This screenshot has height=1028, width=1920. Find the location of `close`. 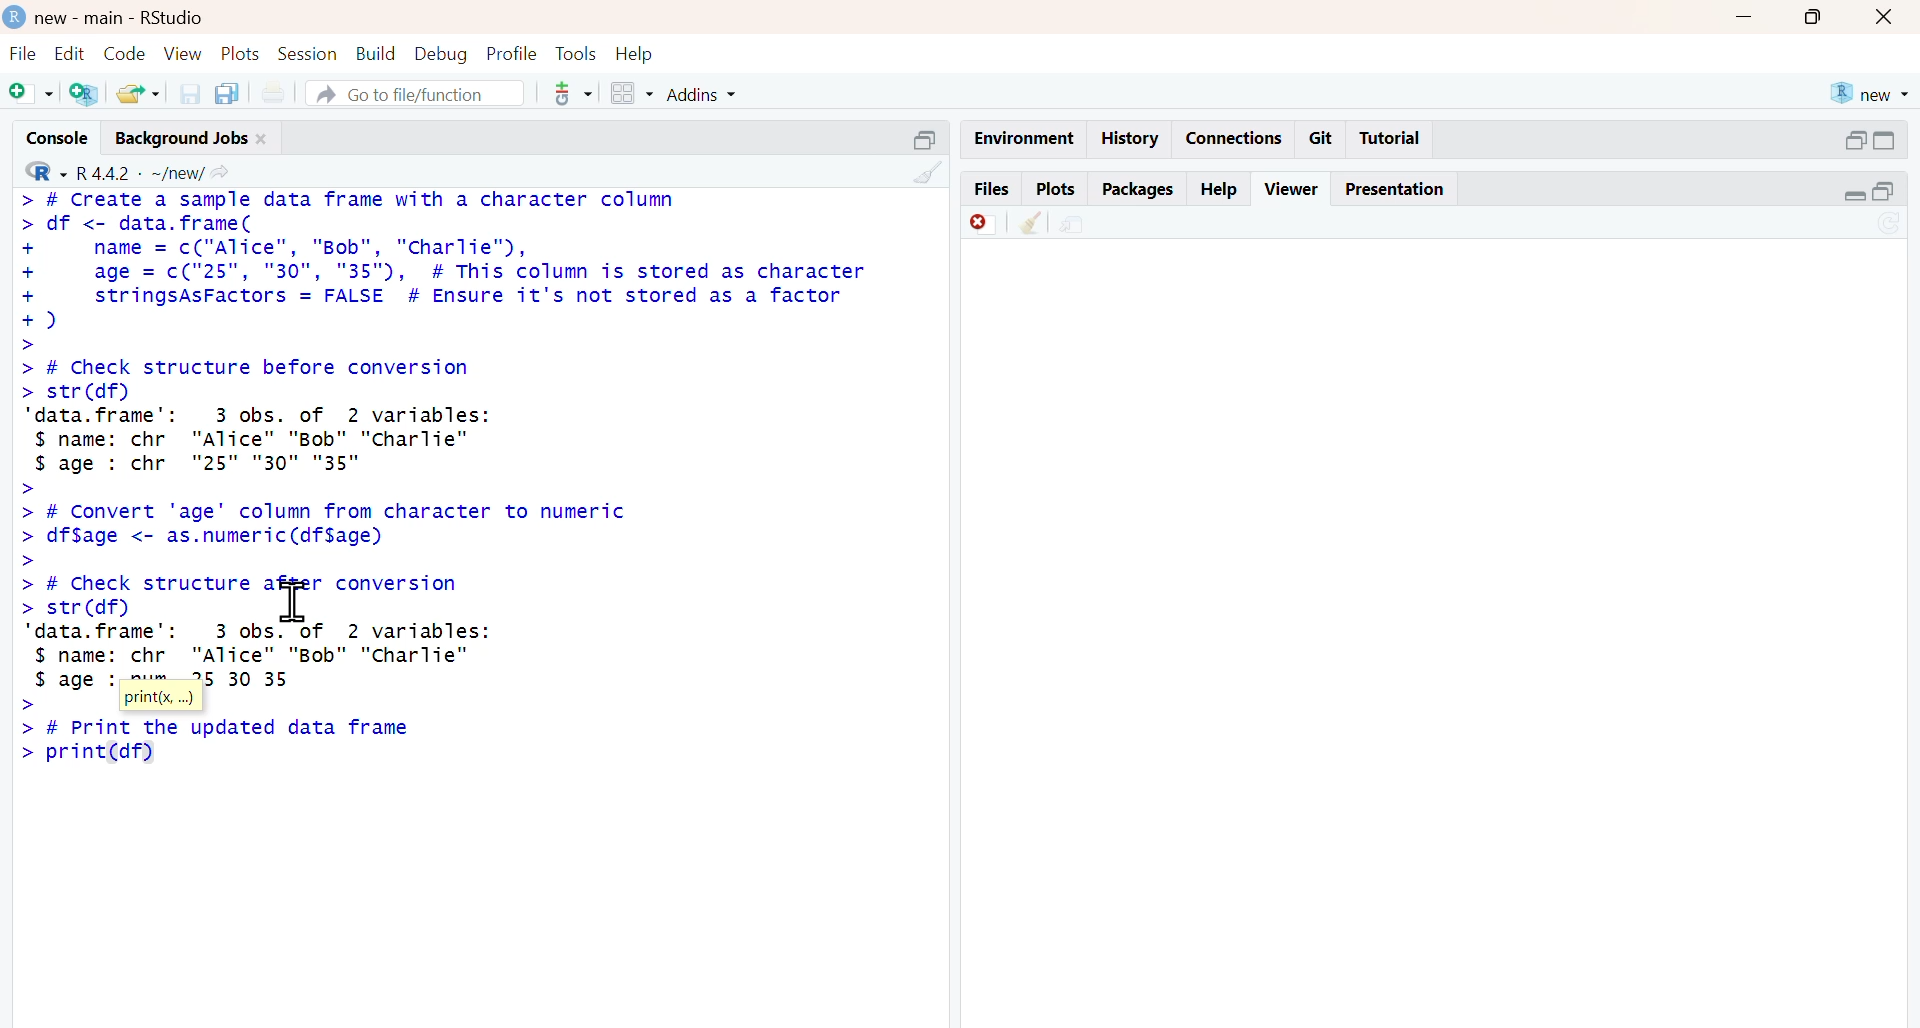

close is located at coordinates (1884, 16).